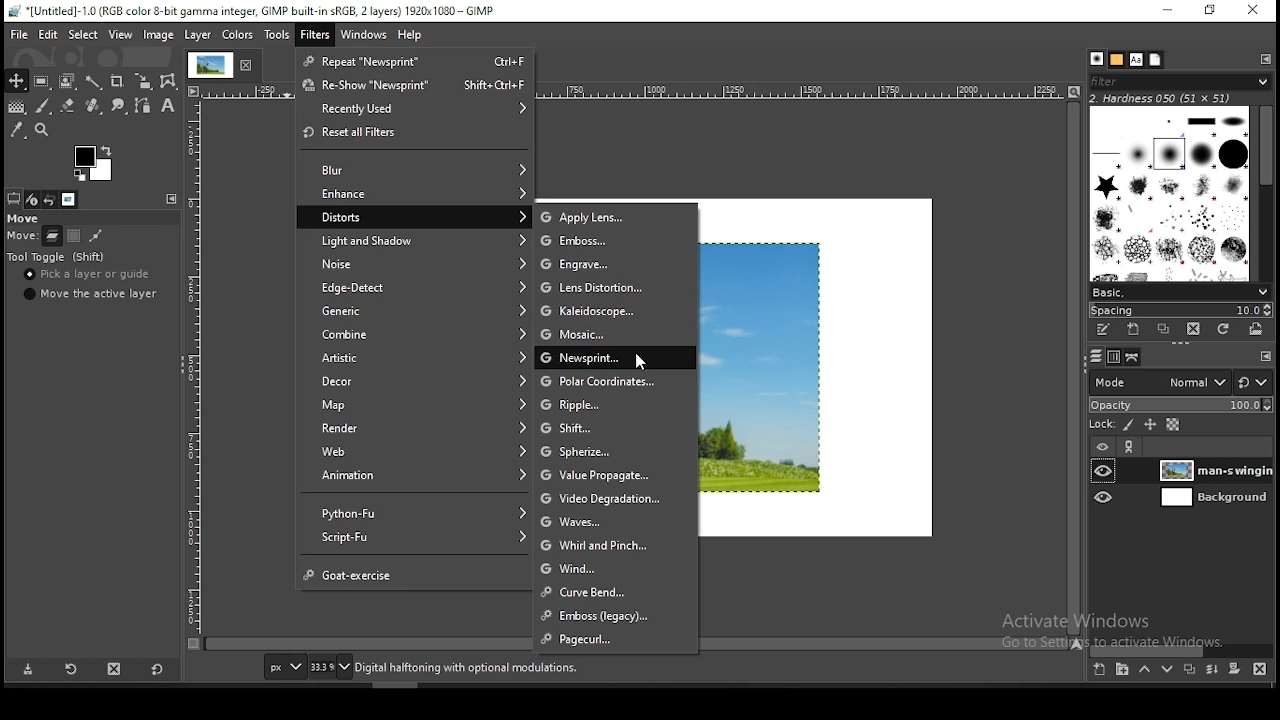 The width and height of the screenshot is (1280, 720). What do you see at coordinates (418, 86) in the screenshot?
I see `reshow "newsprint"` at bounding box center [418, 86].